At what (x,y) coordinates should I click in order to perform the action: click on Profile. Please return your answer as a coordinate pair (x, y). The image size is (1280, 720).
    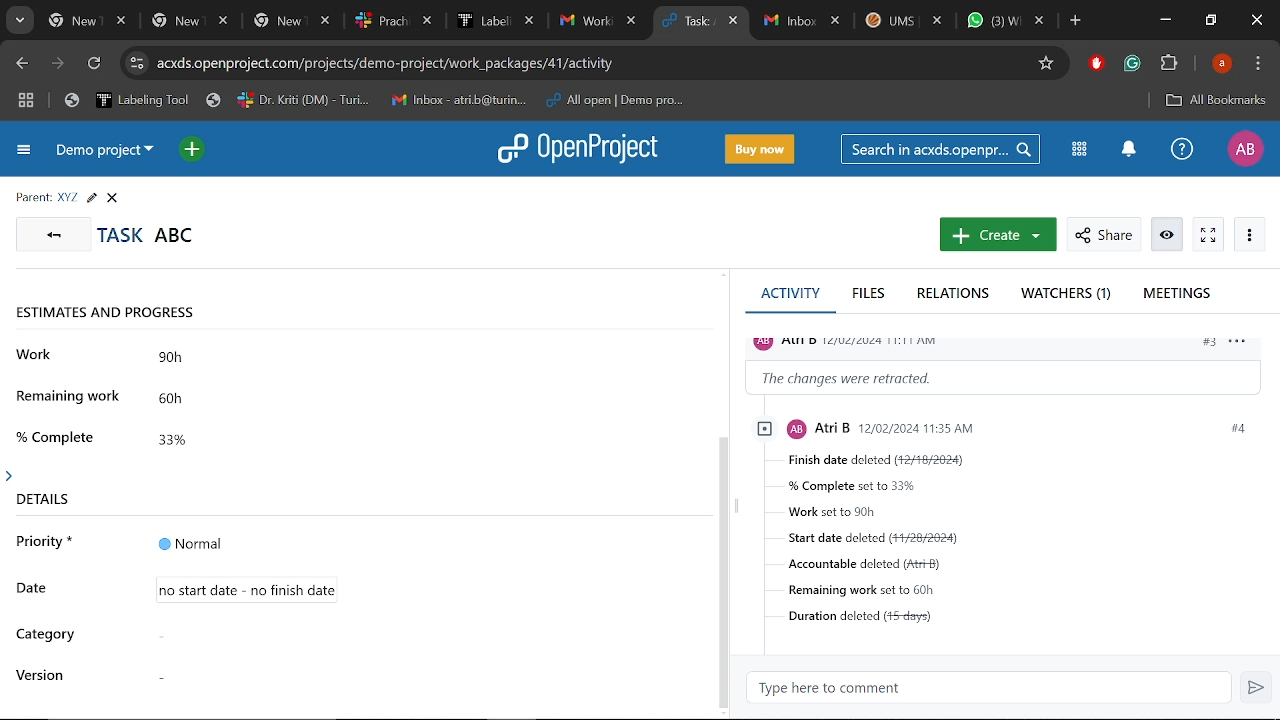
    Looking at the image, I should click on (1224, 63).